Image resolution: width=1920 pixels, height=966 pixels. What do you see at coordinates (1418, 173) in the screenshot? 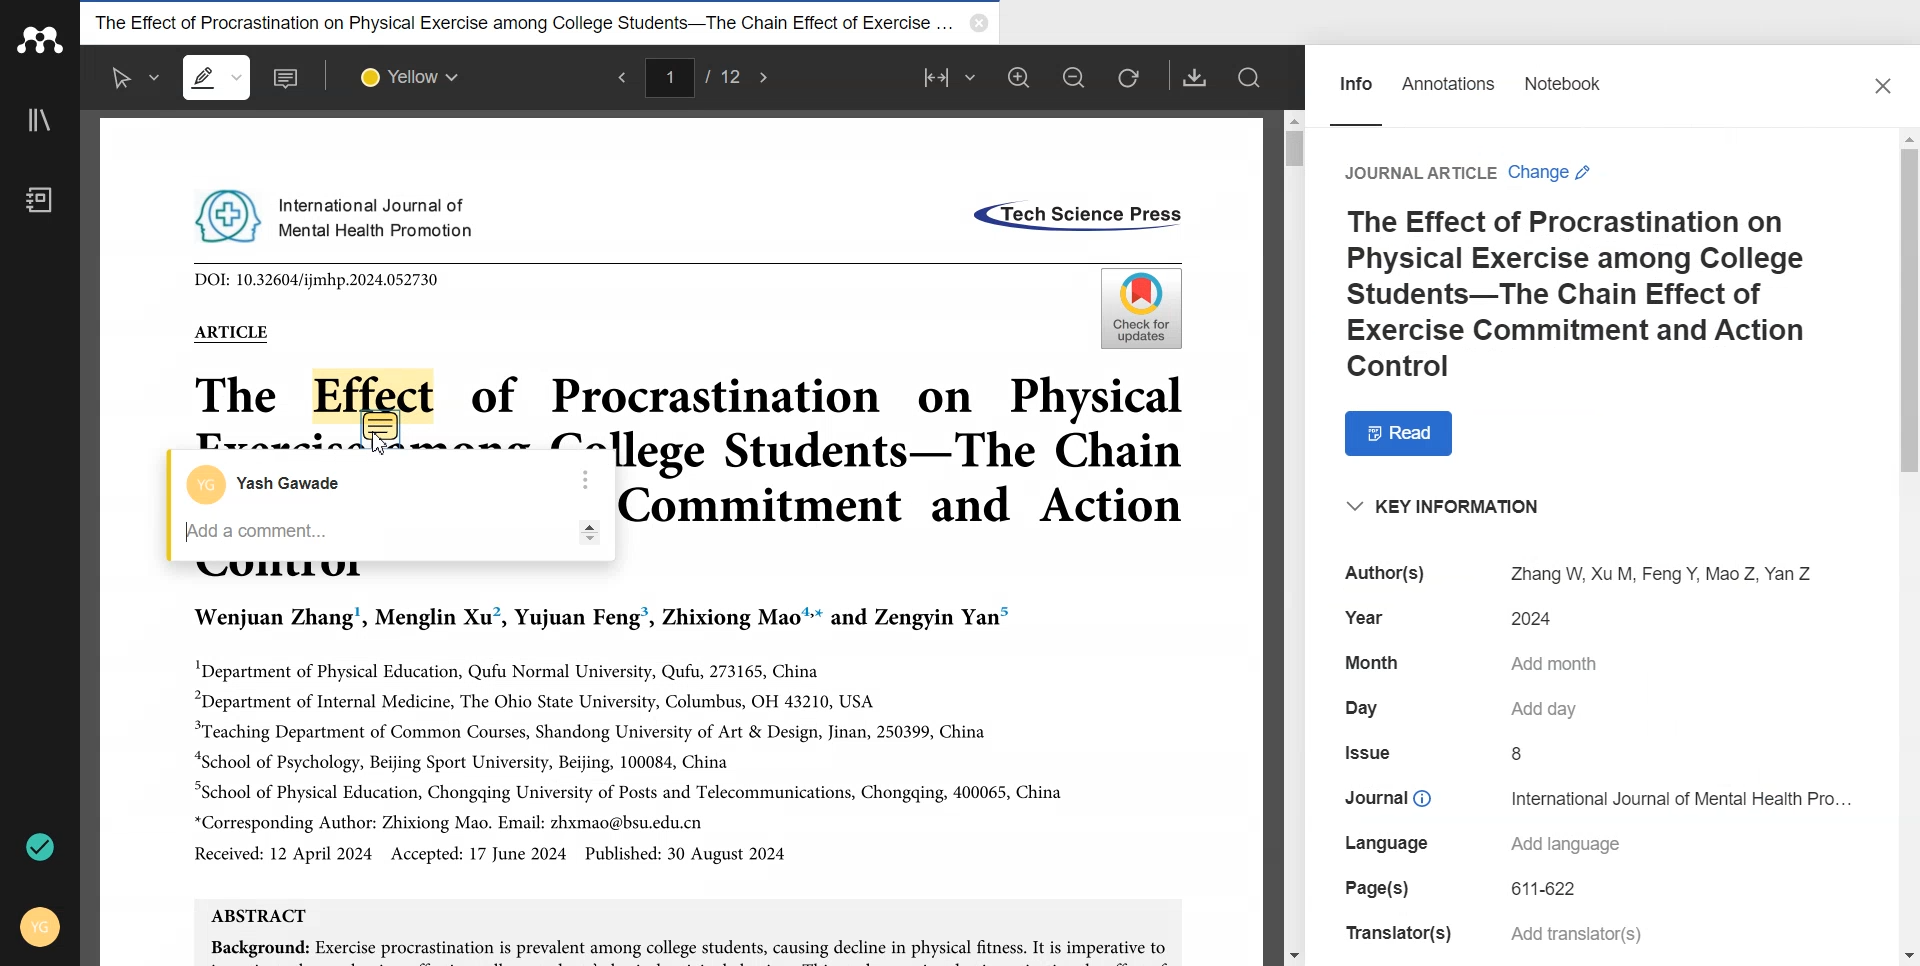
I see `Journal Article` at bounding box center [1418, 173].